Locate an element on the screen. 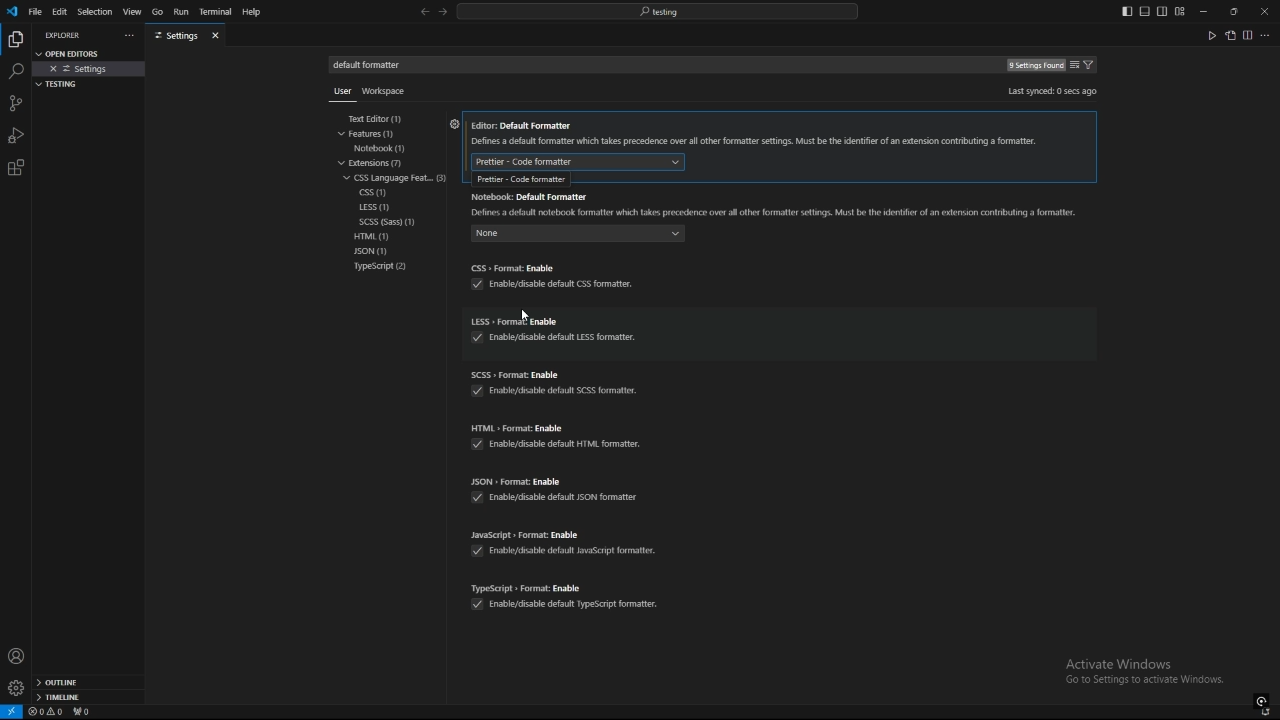 This screenshot has width=1280, height=720. extensions is located at coordinates (381, 163).